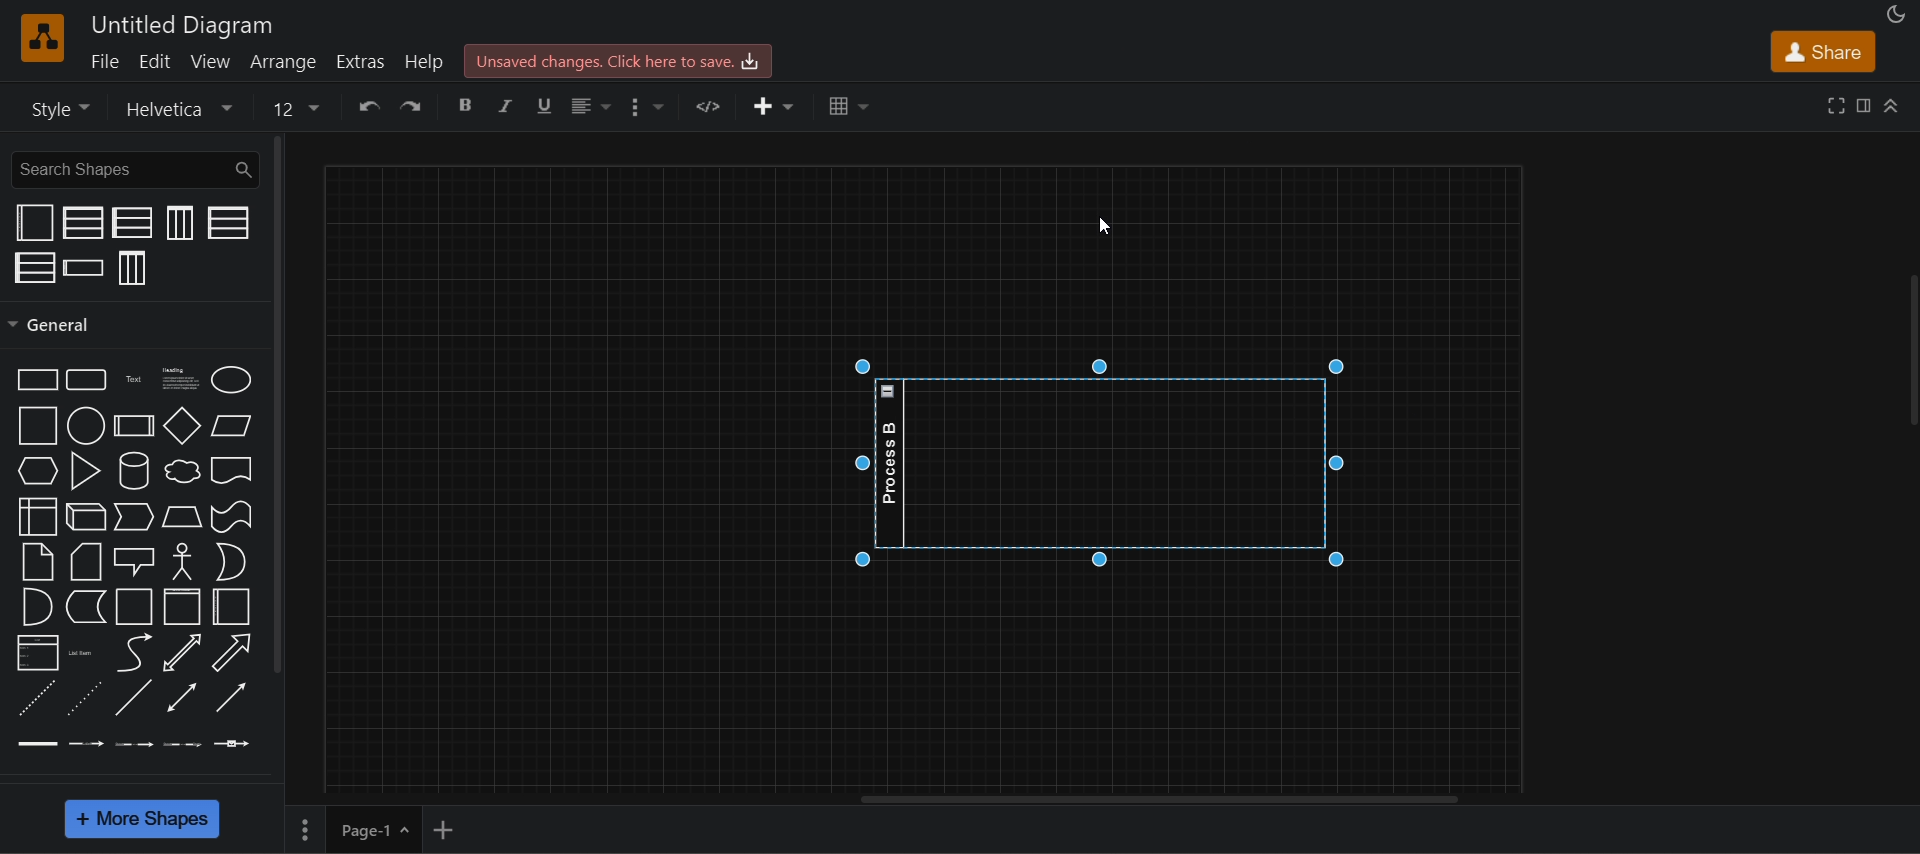 The height and width of the screenshot is (854, 1920). Describe the element at coordinates (36, 379) in the screenshot. I see `rectangle` at that location.